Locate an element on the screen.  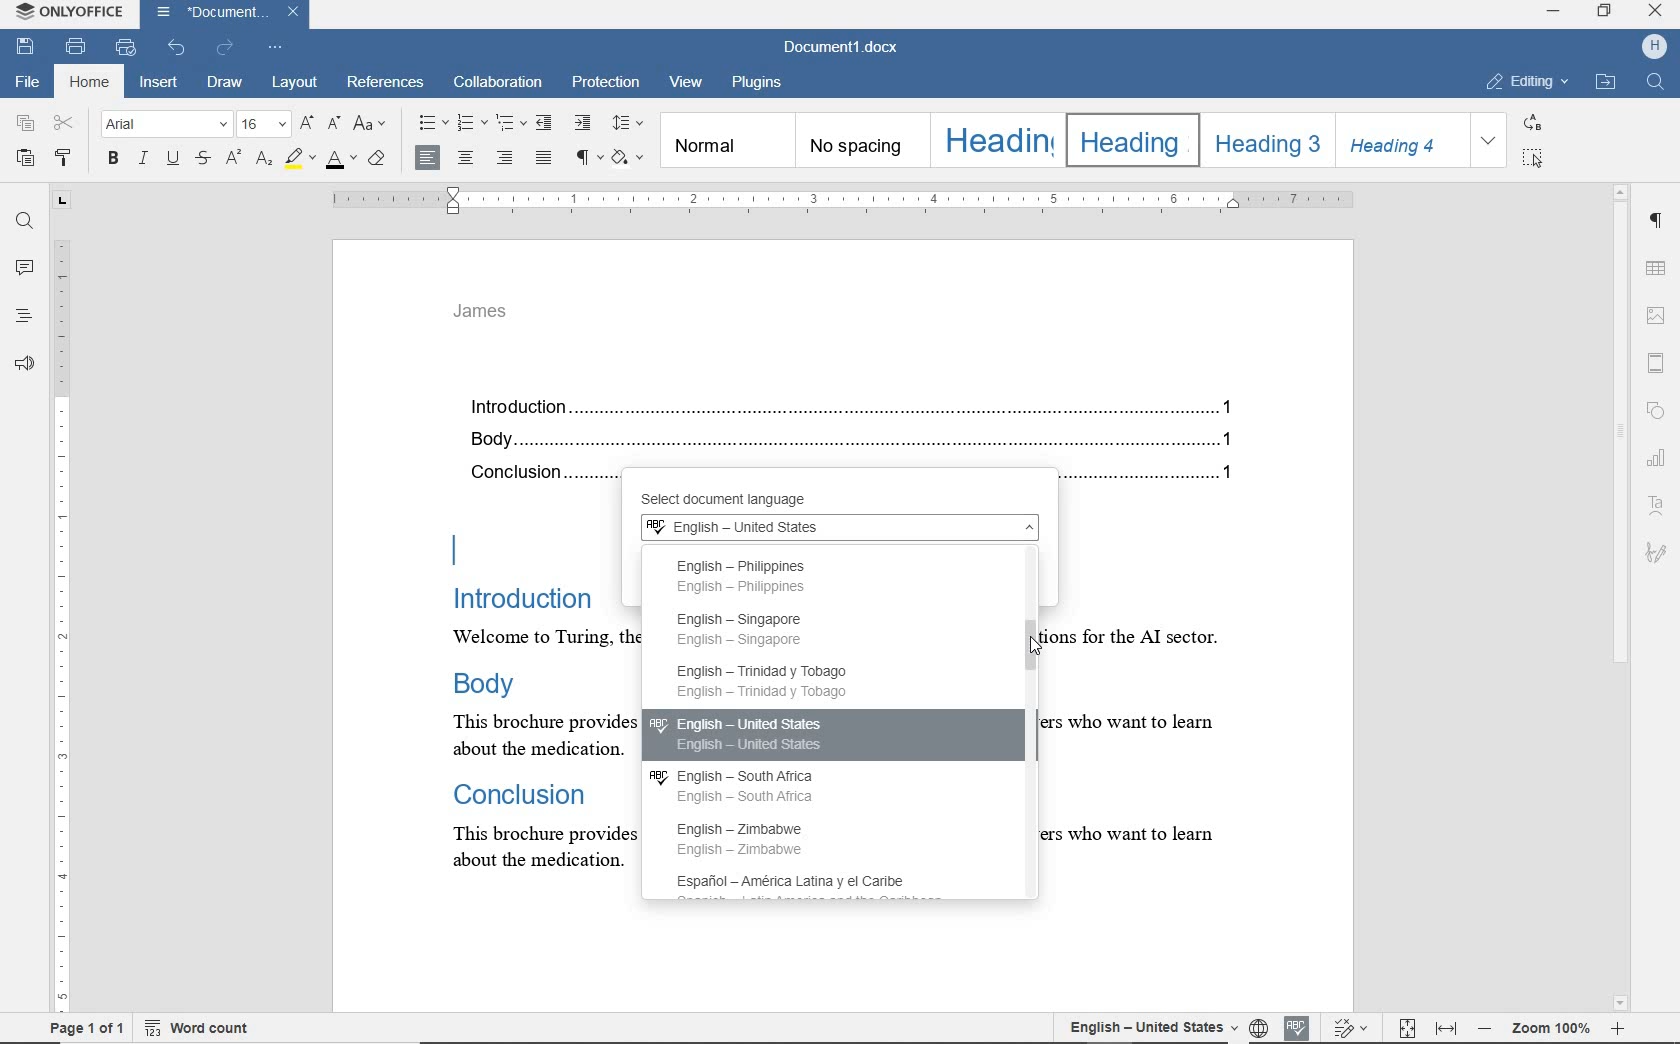
multilevel list is located at coordinates (509, 122).